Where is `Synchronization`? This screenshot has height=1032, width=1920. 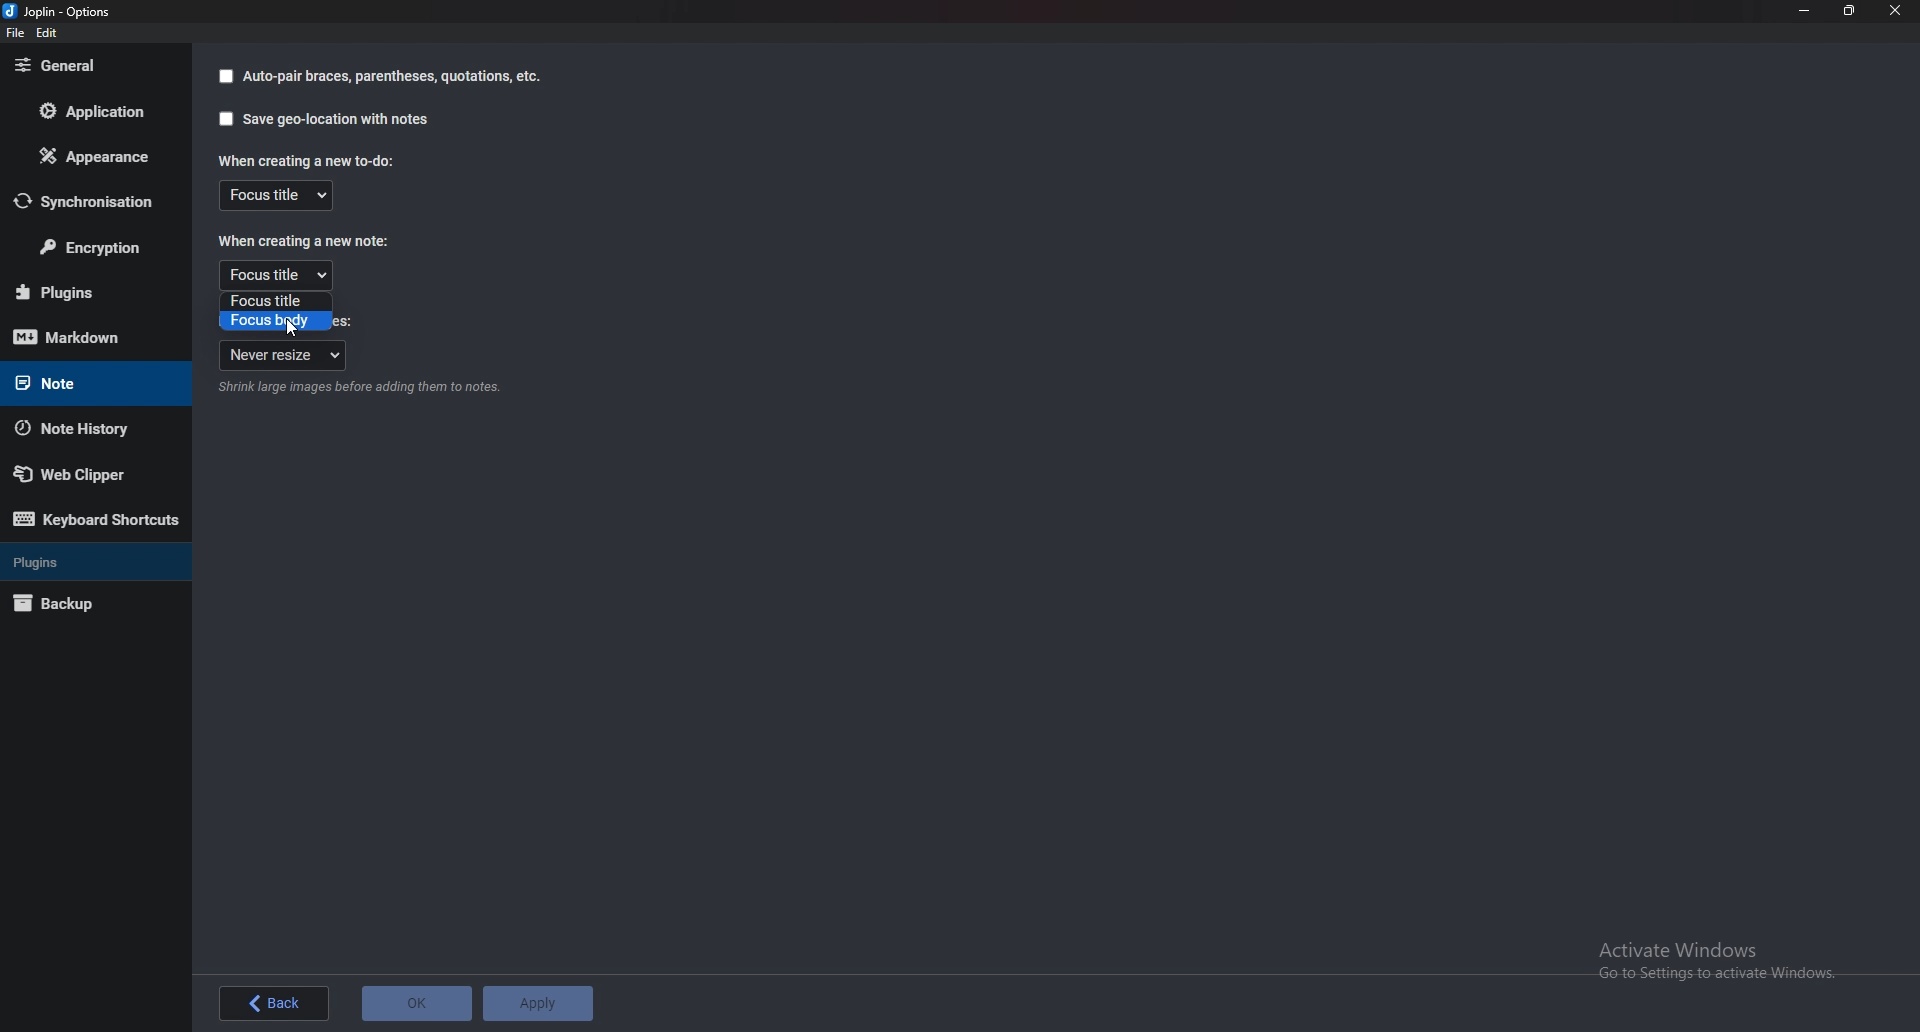
Synchronization is located at coordinates (93, 201).